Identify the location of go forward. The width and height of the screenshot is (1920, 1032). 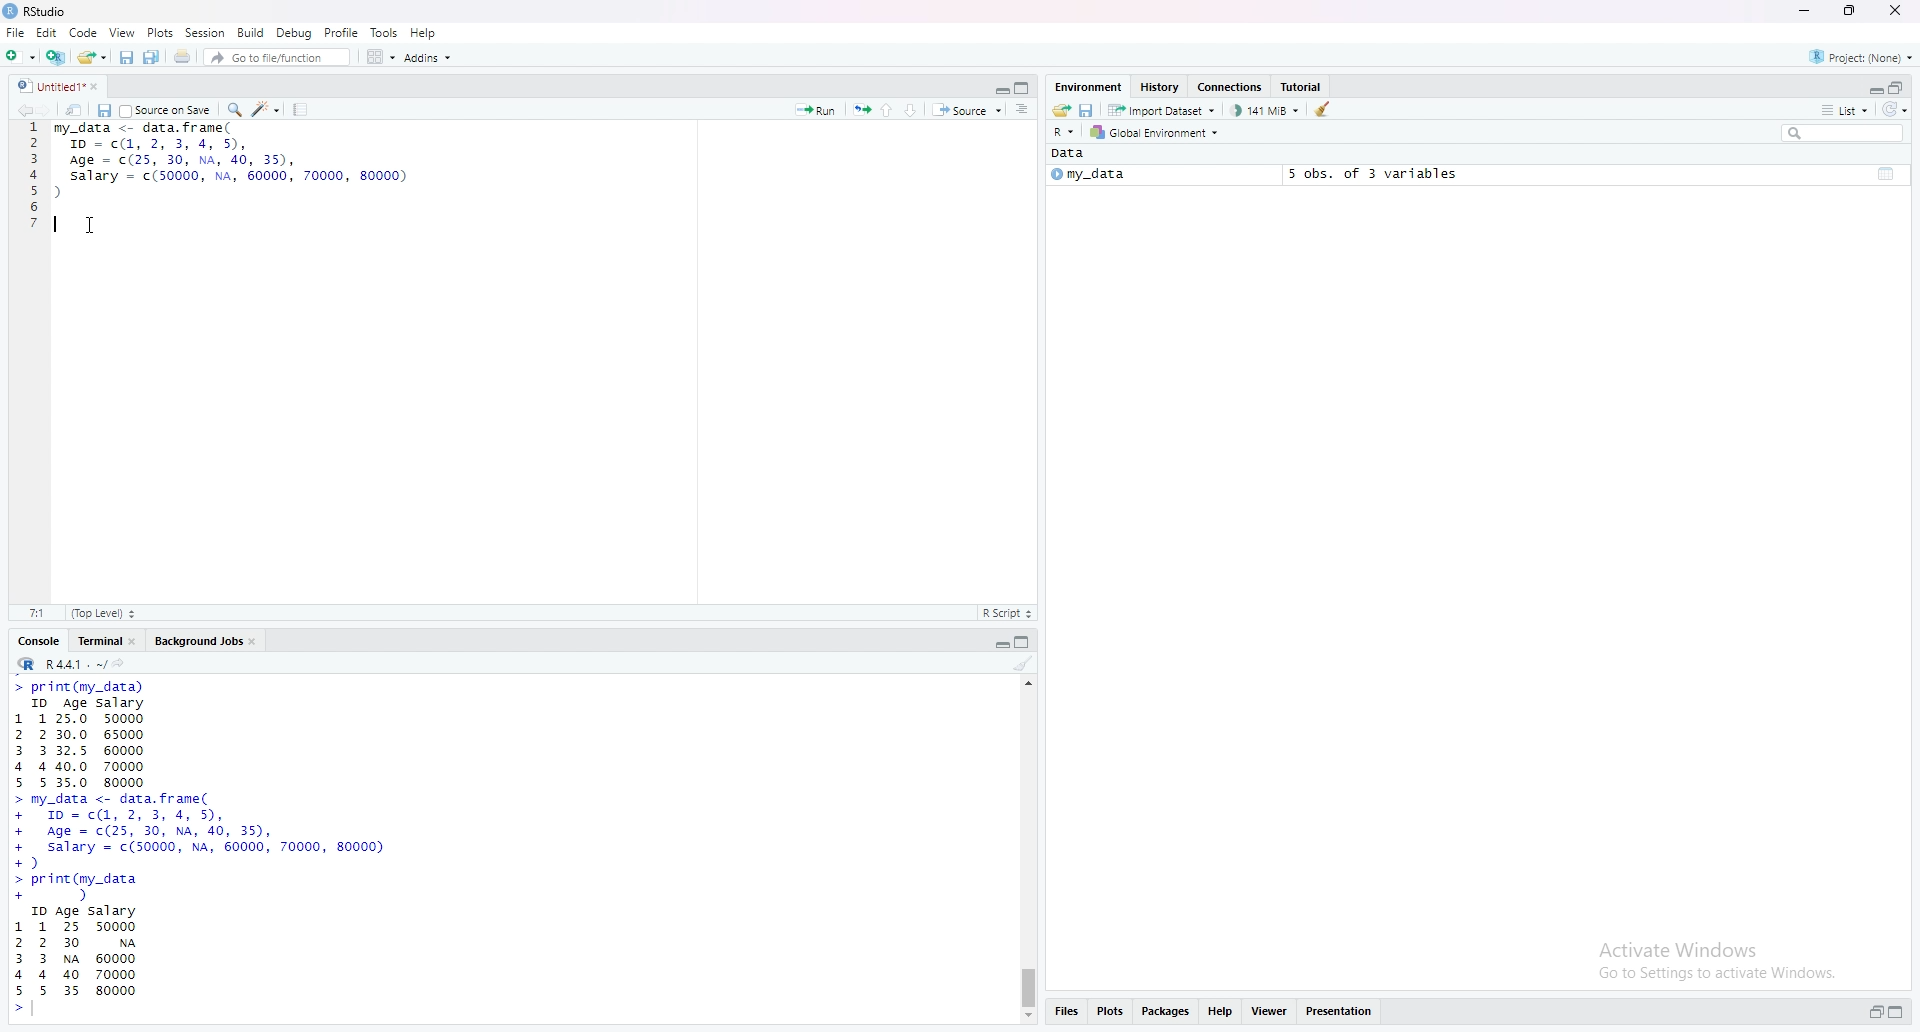
(46, 110).